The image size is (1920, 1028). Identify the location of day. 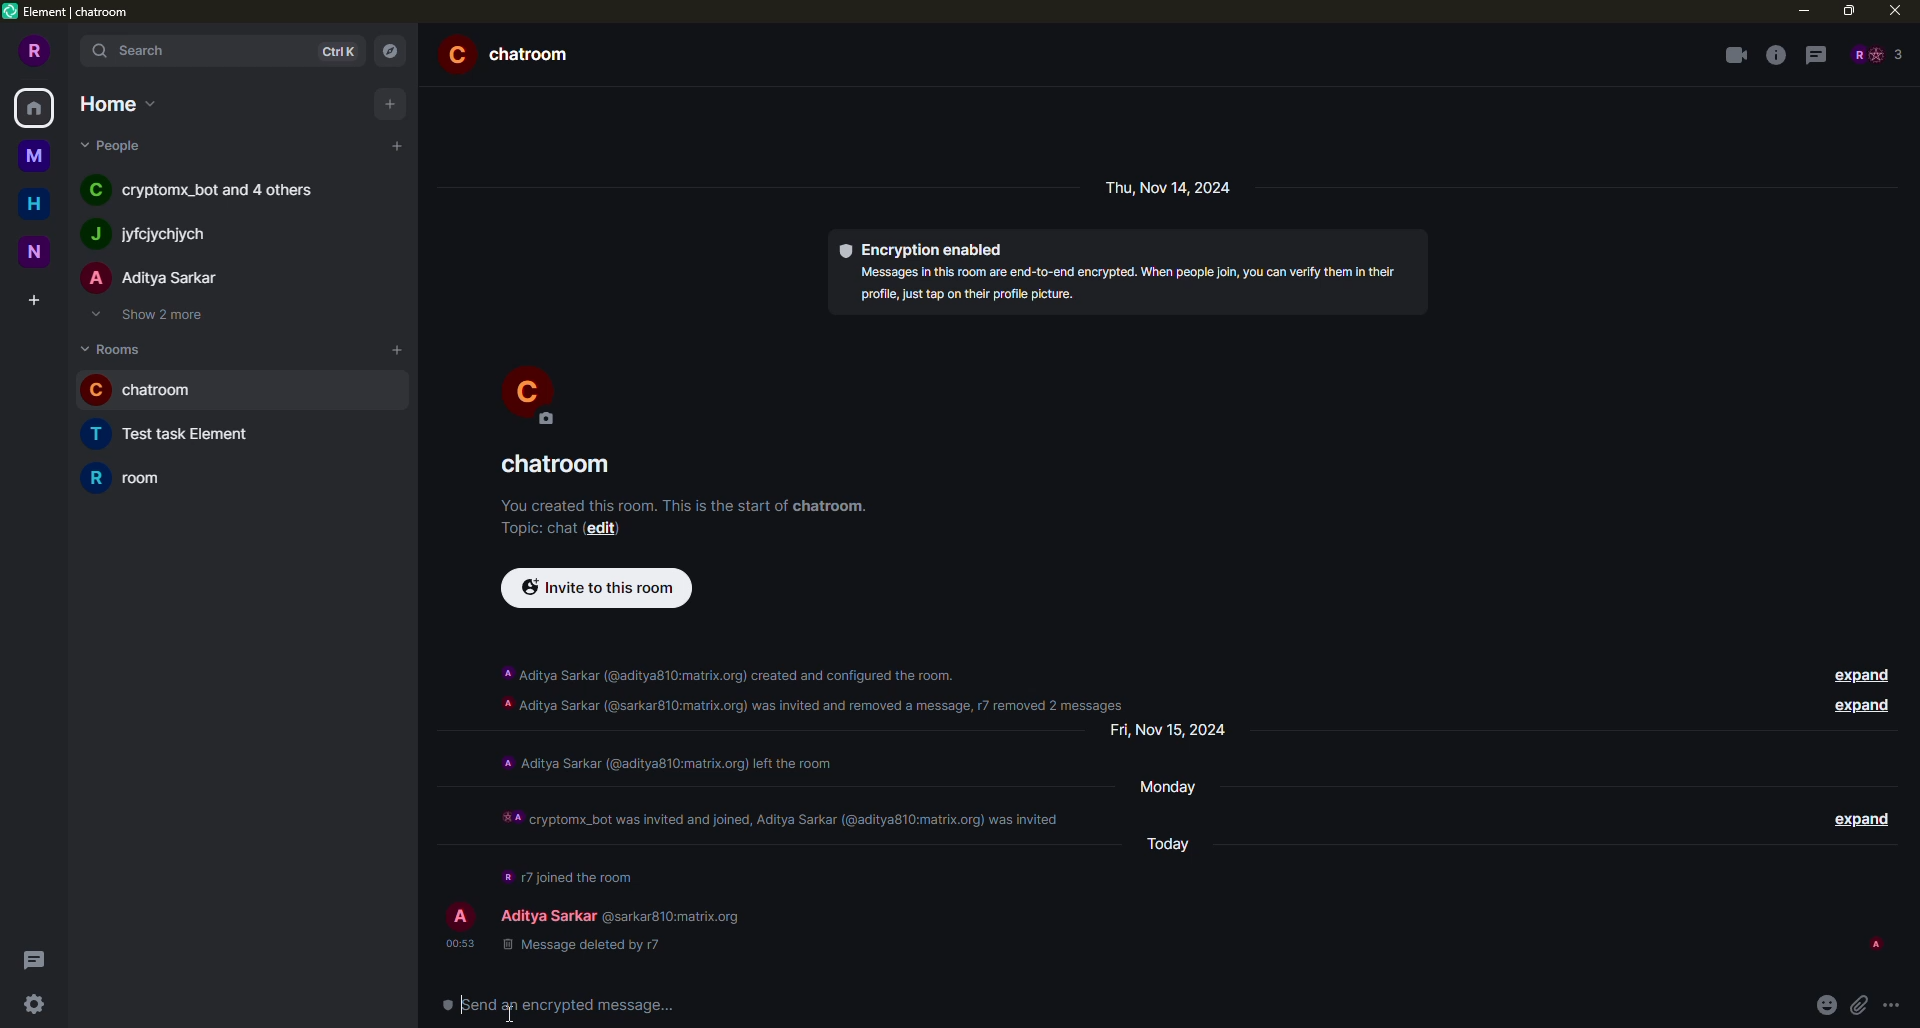
(1178, 785).